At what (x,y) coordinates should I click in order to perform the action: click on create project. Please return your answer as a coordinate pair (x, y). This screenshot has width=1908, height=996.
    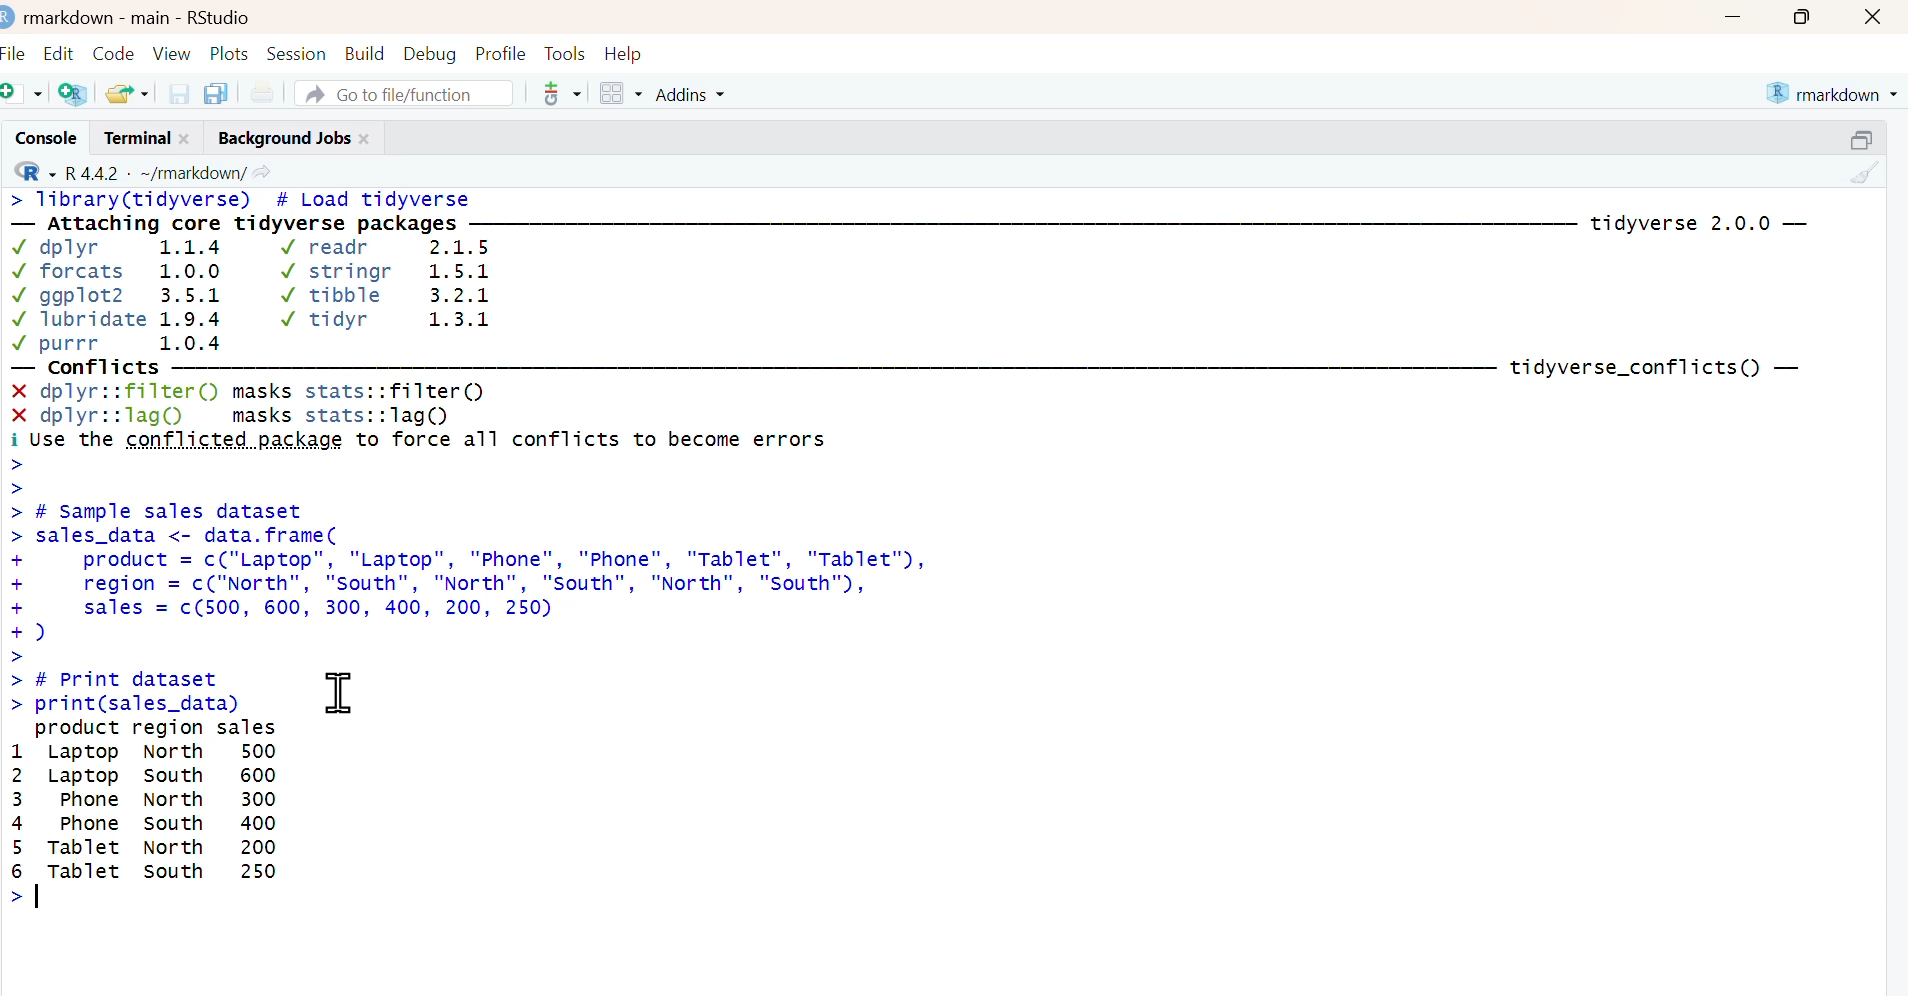
    Looking at the image, I should click on (72, 94).